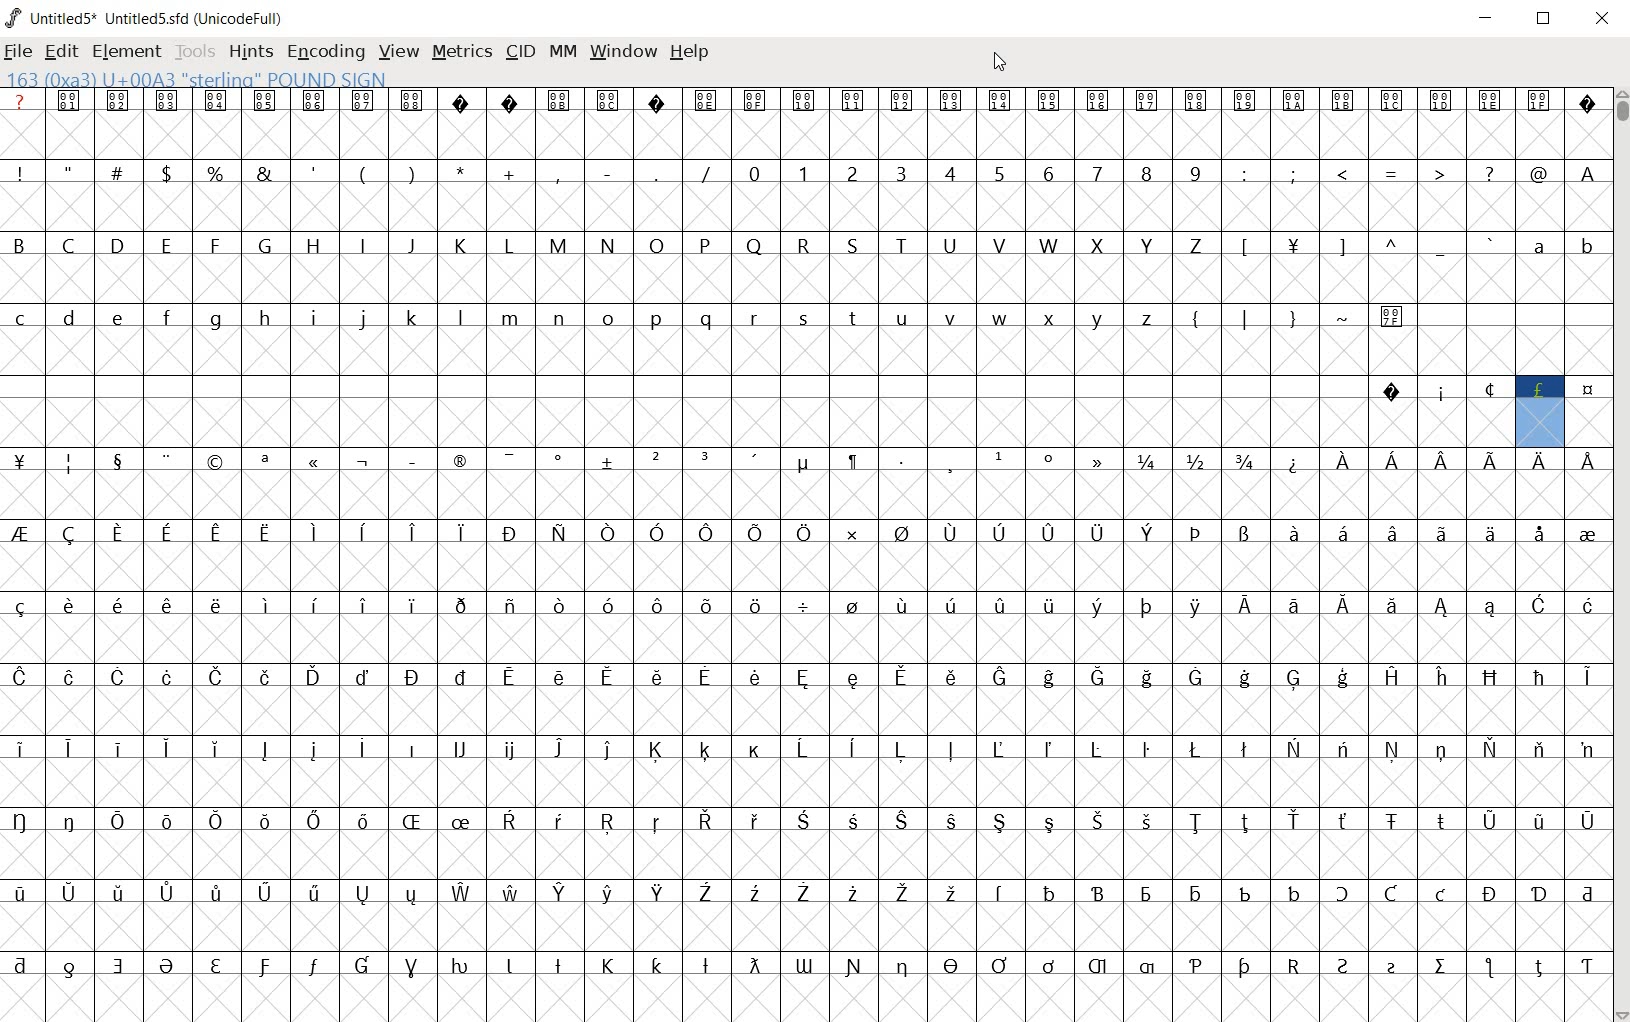  Describe the element at coordinates (1488, 18) in the screenshot. I see `MINIMIZE` at that location.